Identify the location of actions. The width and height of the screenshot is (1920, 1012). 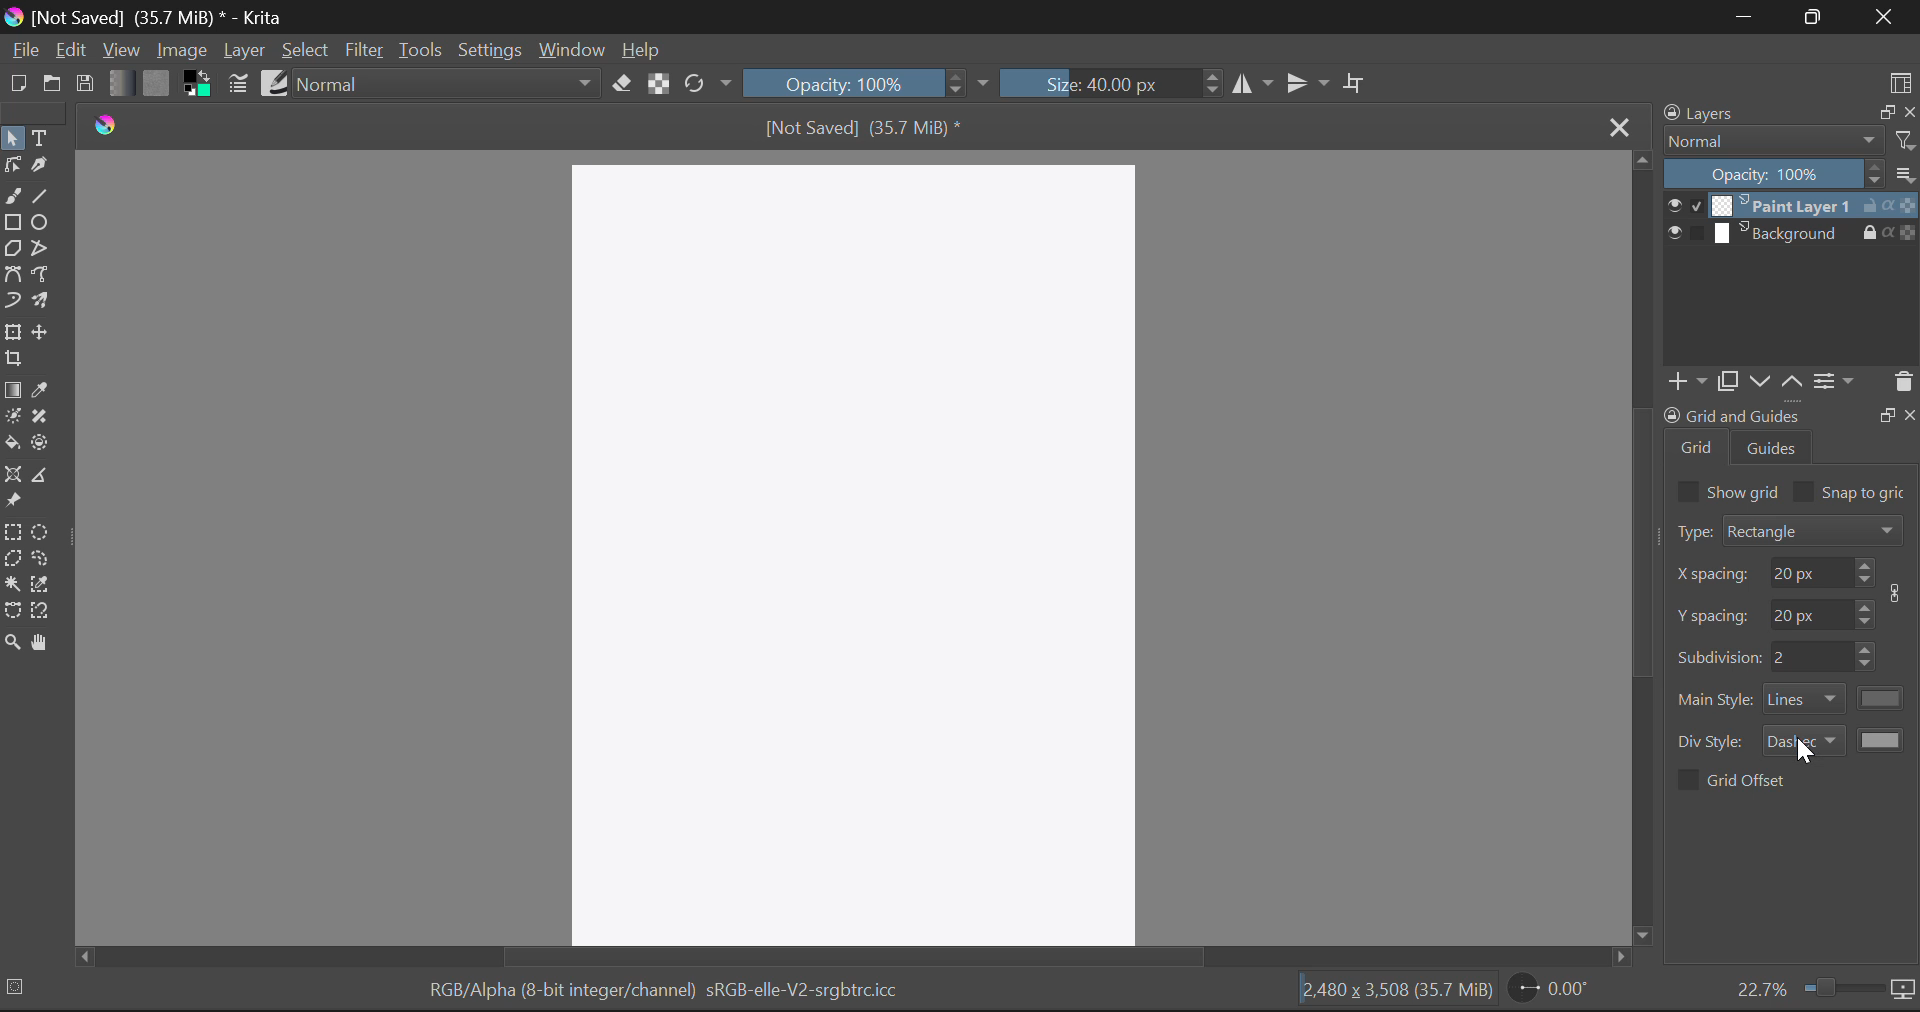
(1889, 205).